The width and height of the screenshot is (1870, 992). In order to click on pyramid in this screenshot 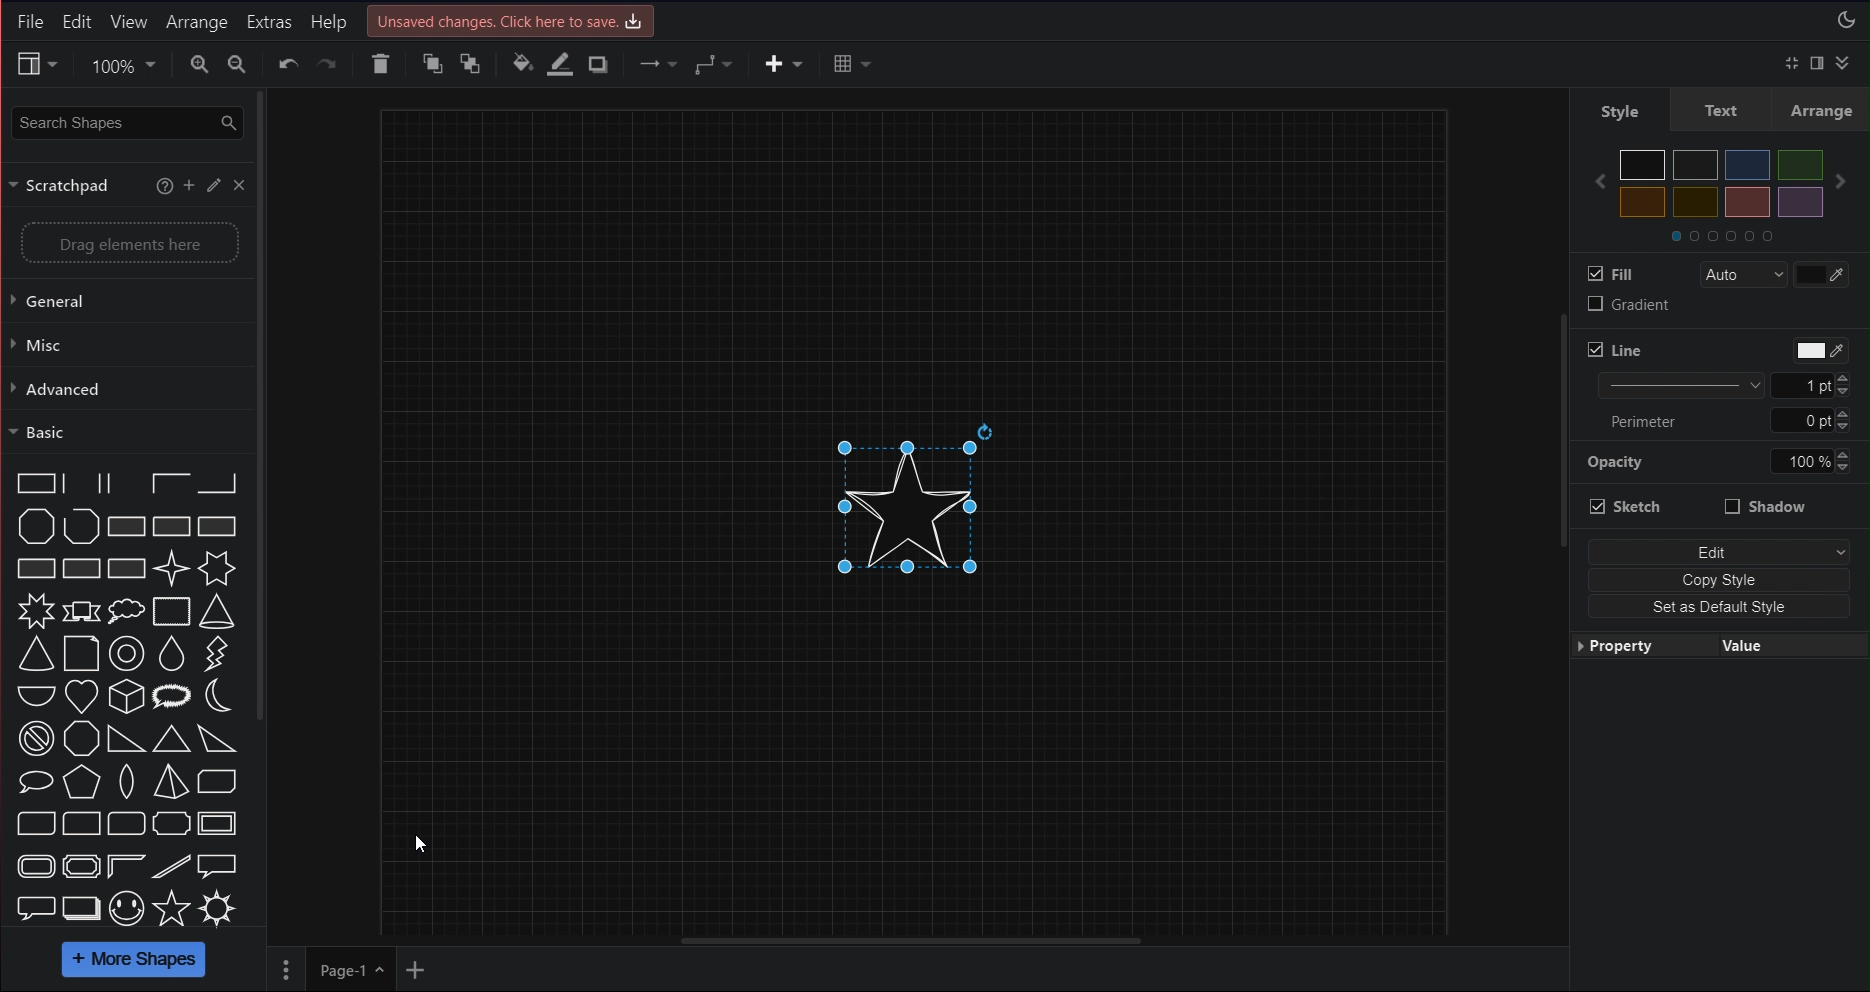, I will do `click(170, 780)`.